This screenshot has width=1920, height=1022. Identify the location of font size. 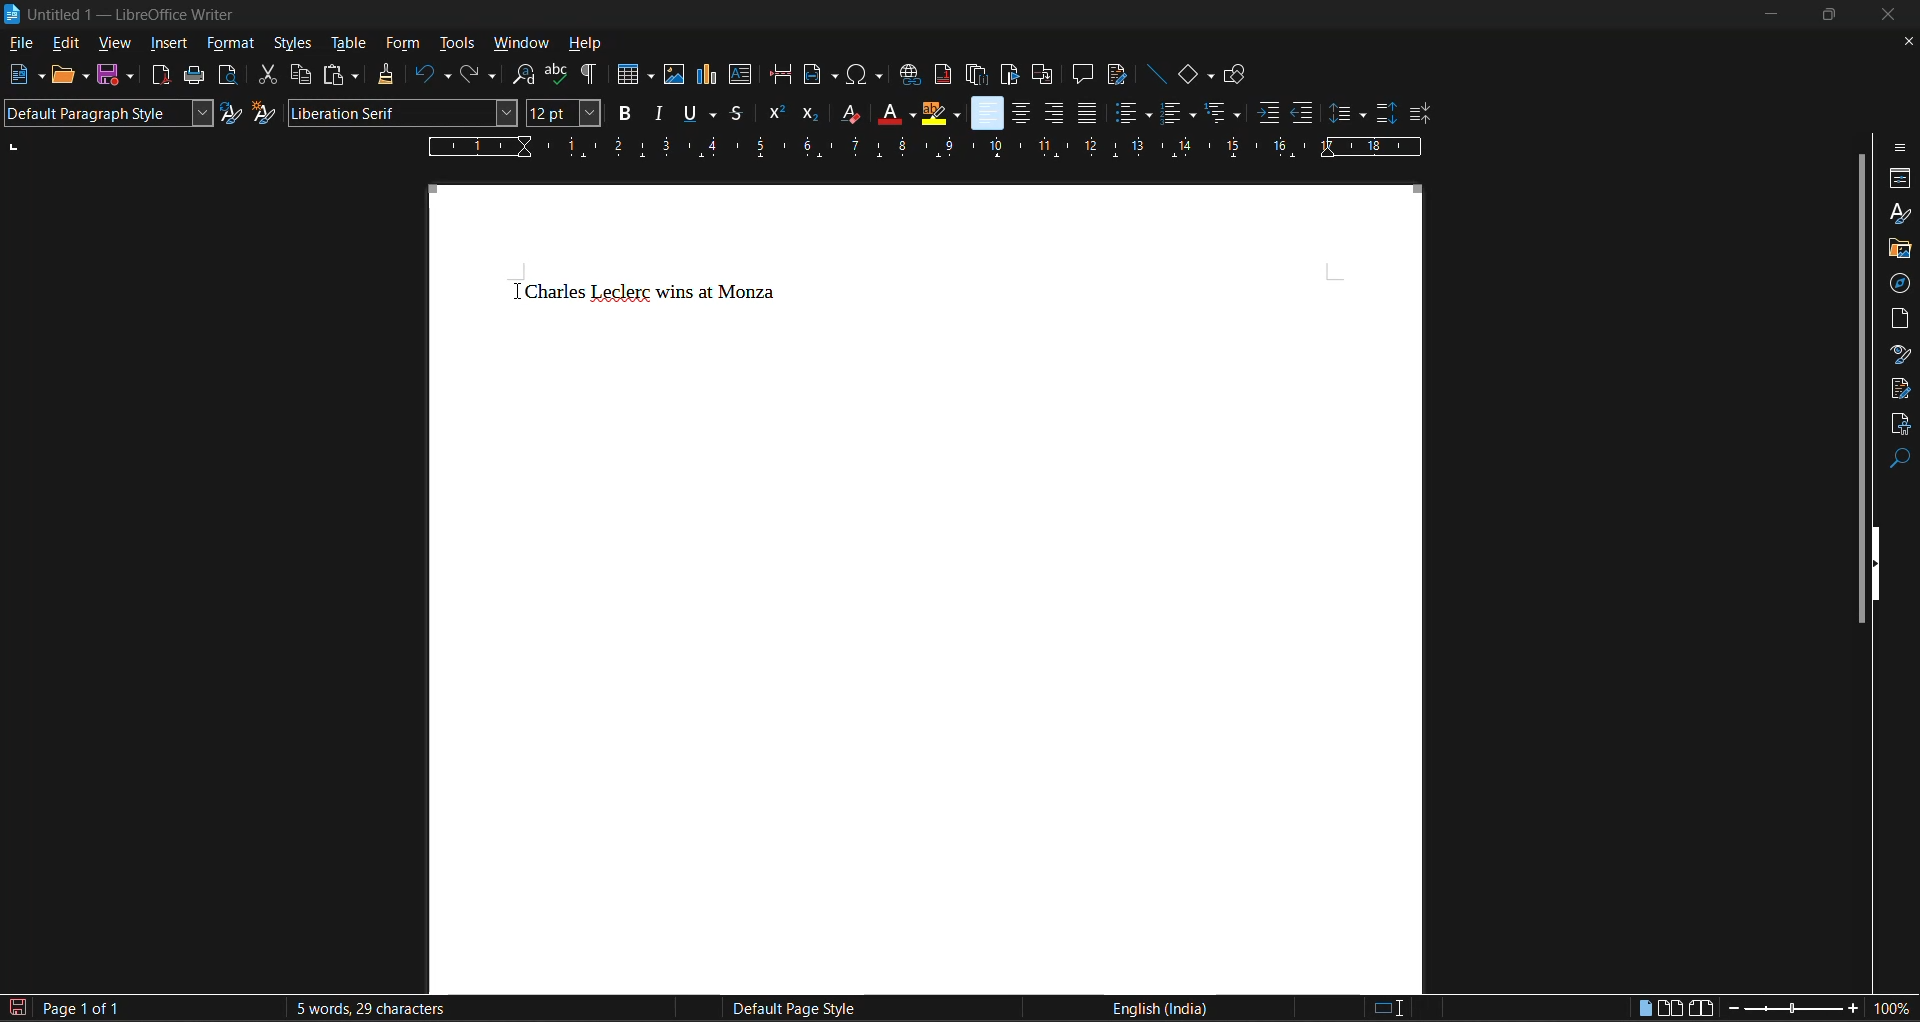
(557, 114).